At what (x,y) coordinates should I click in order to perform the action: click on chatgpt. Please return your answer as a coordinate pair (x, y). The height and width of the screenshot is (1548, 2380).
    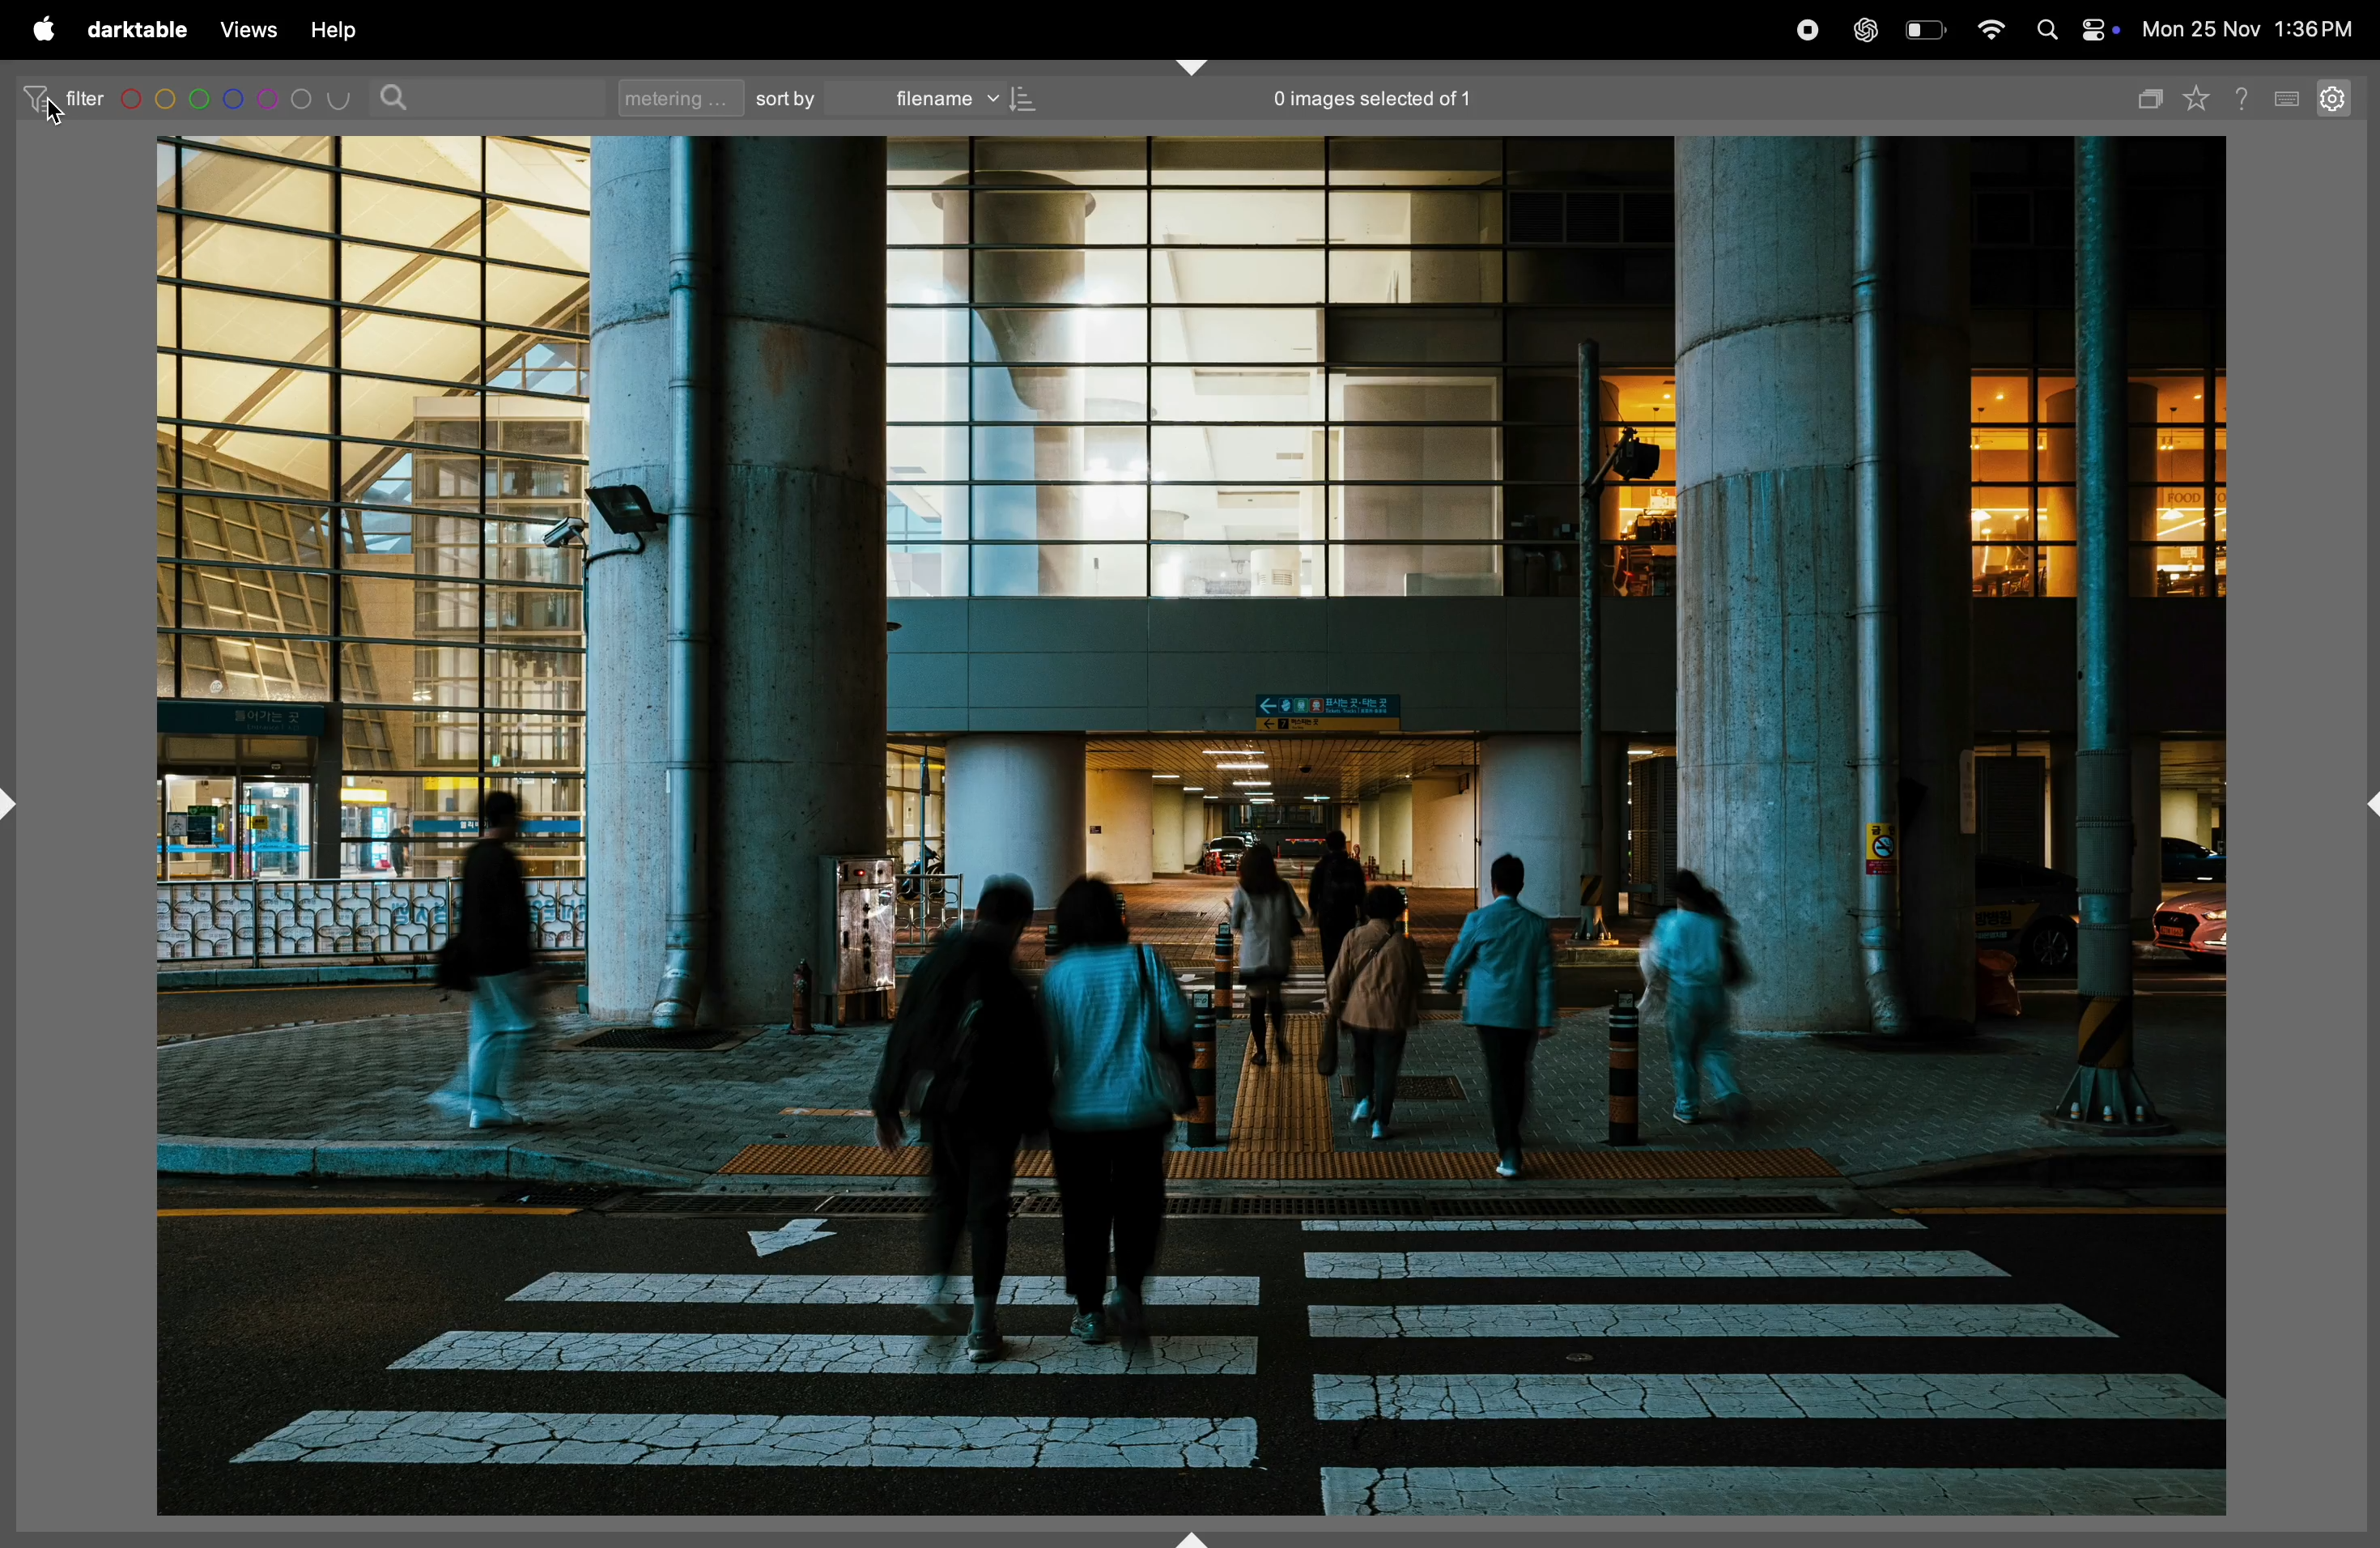
    Looking at the image, I should click on (1872, 28).